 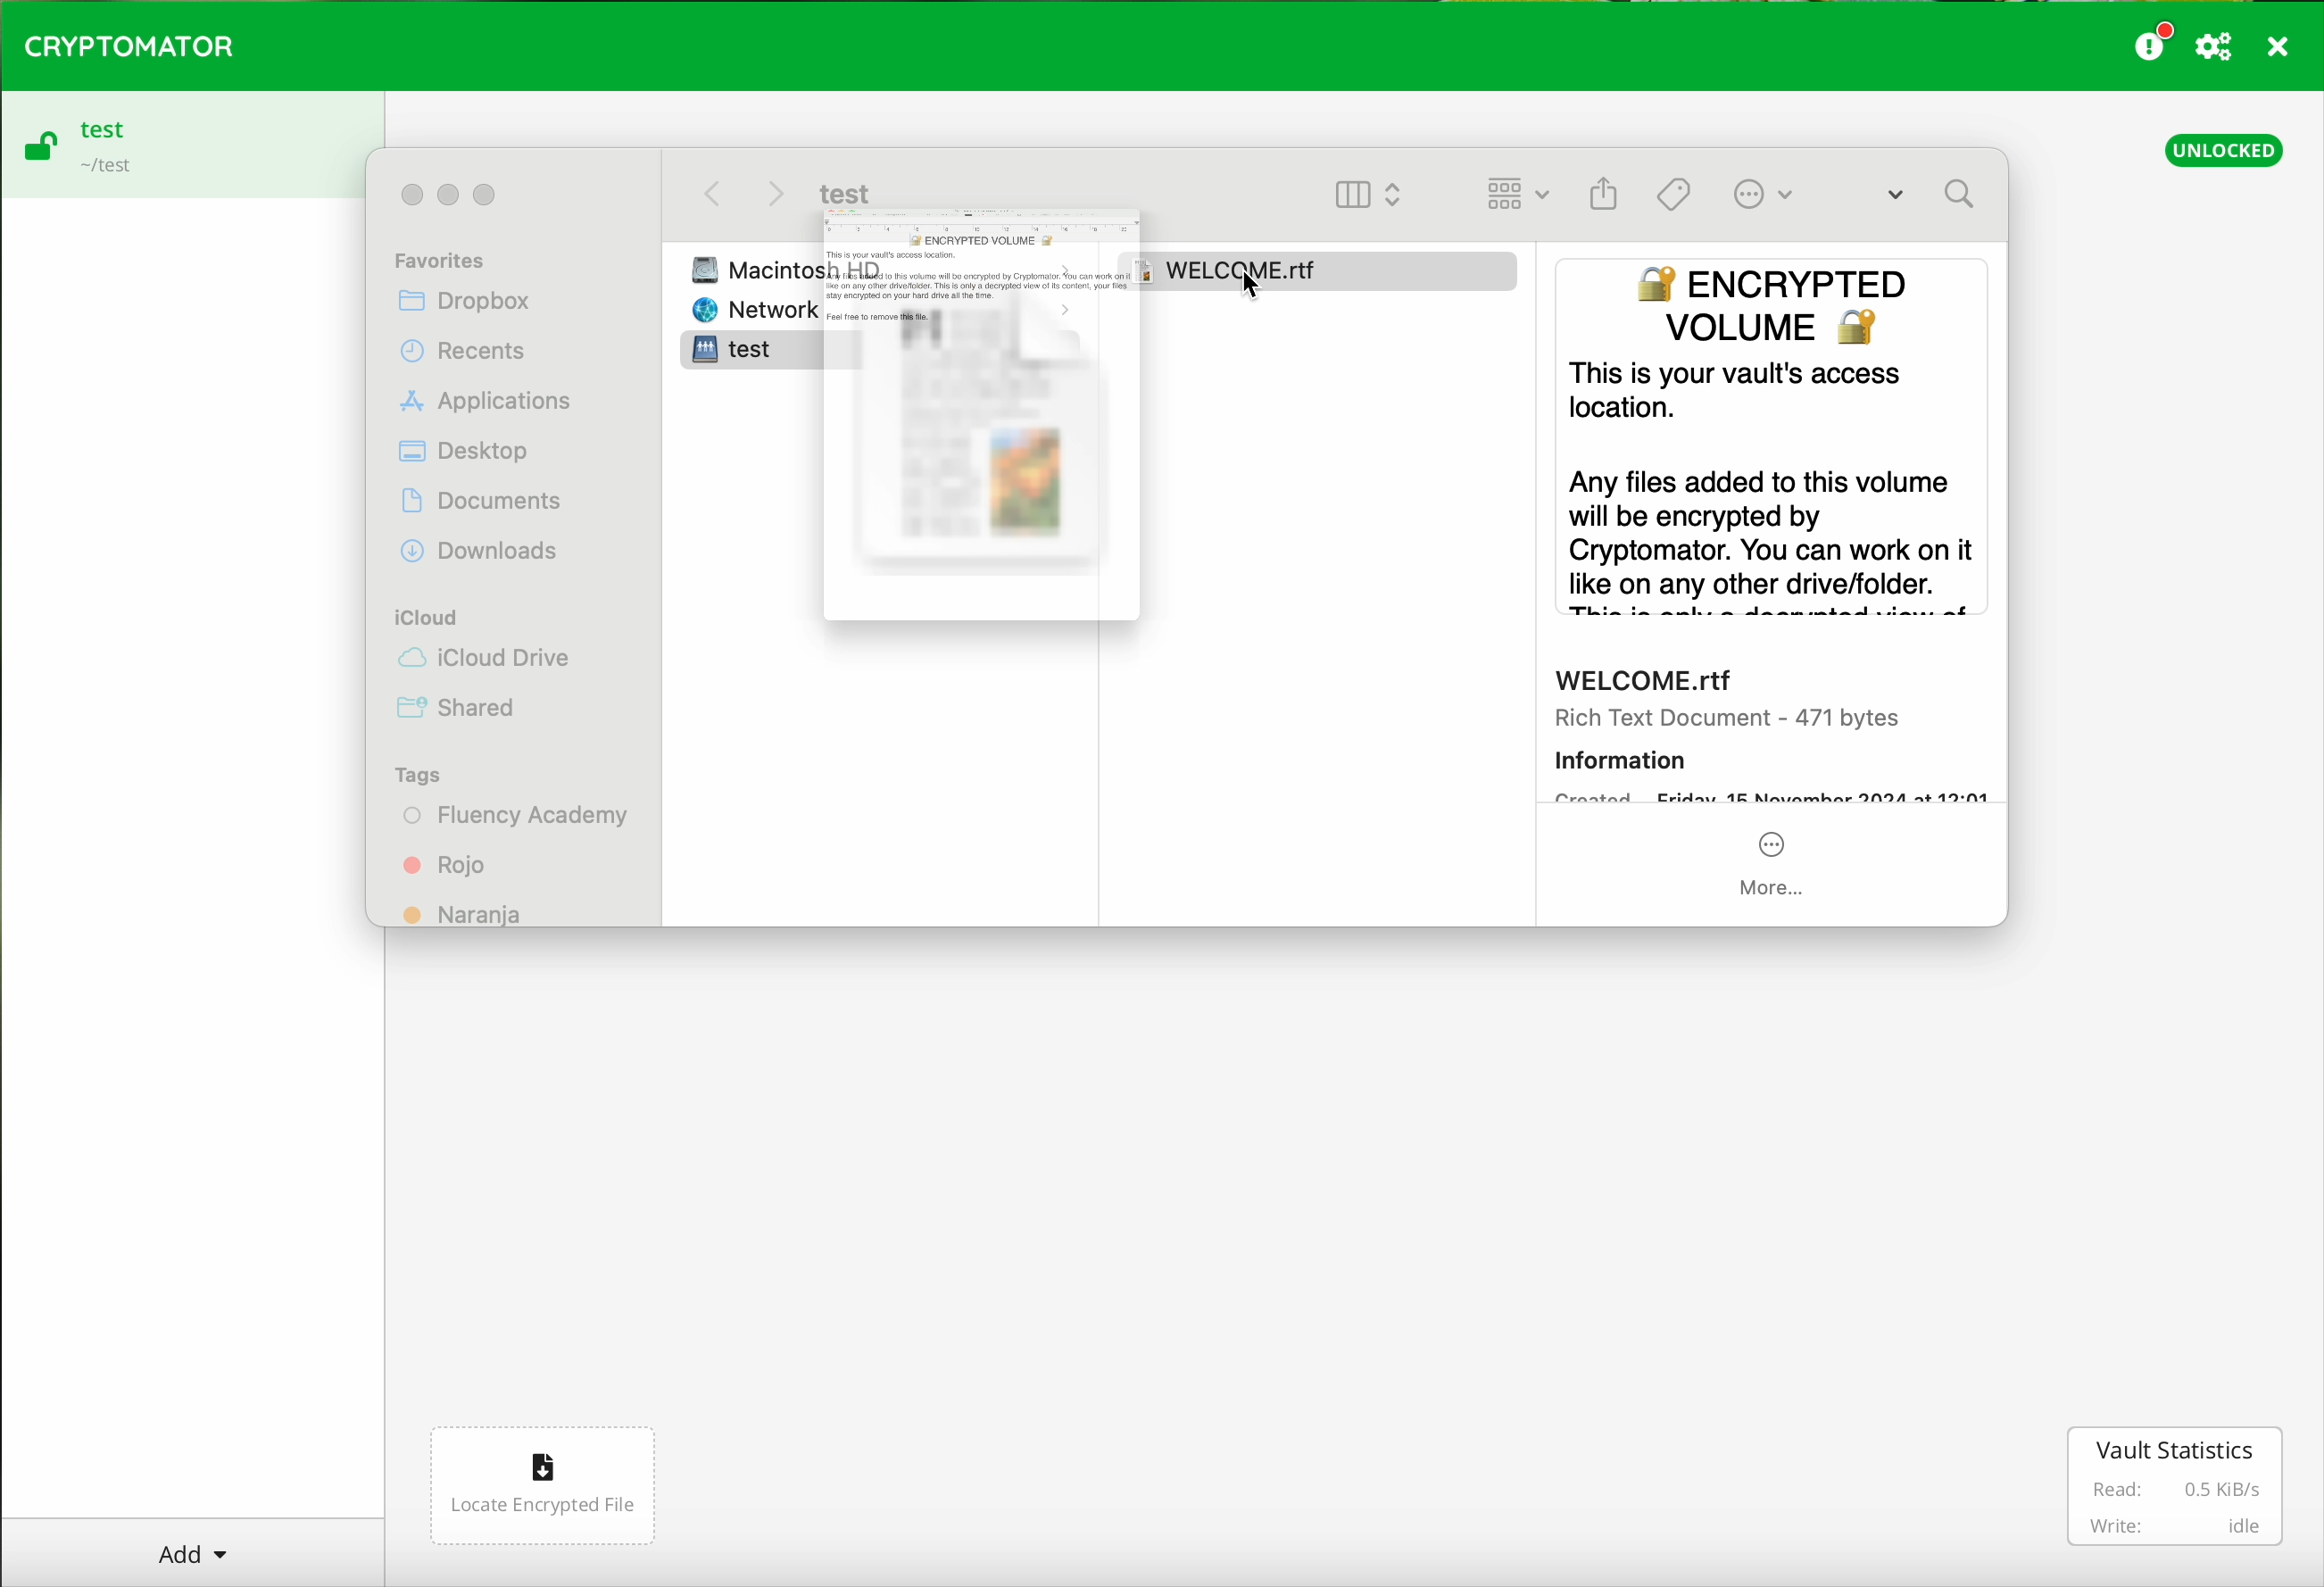 What do you see at coordinates (465, 910) in the screenshot?
I see `Naranja` at bounding box center [465, 910].